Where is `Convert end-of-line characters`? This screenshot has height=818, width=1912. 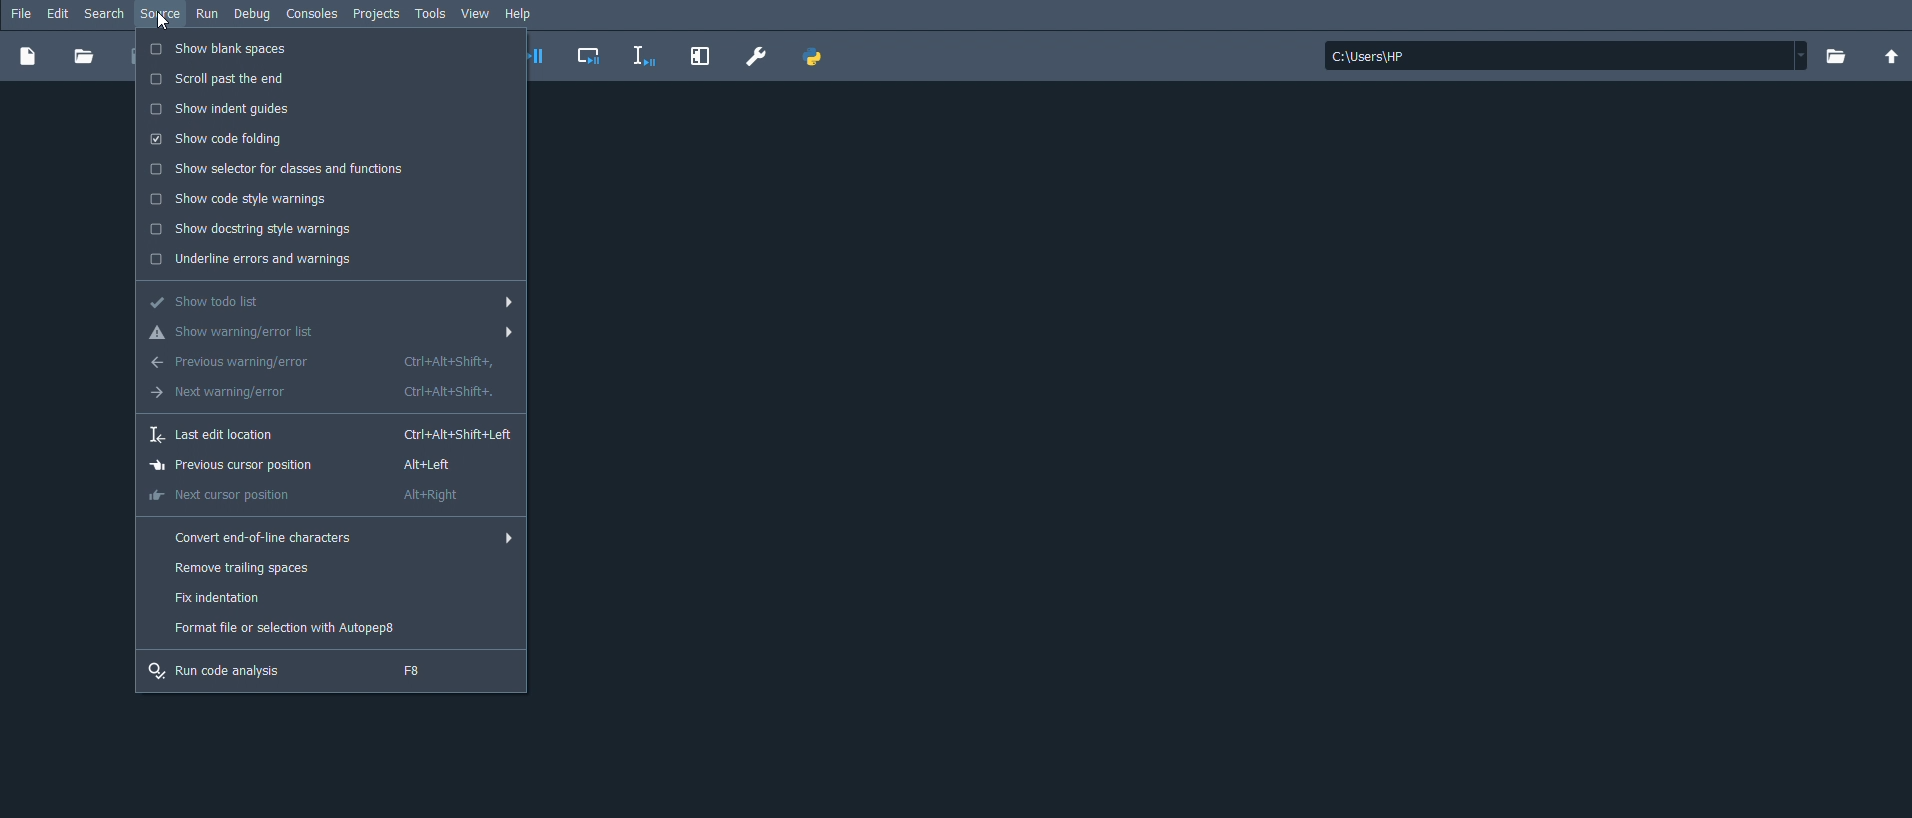 Convert end-of-line characters is located at coordinates (336, 540).